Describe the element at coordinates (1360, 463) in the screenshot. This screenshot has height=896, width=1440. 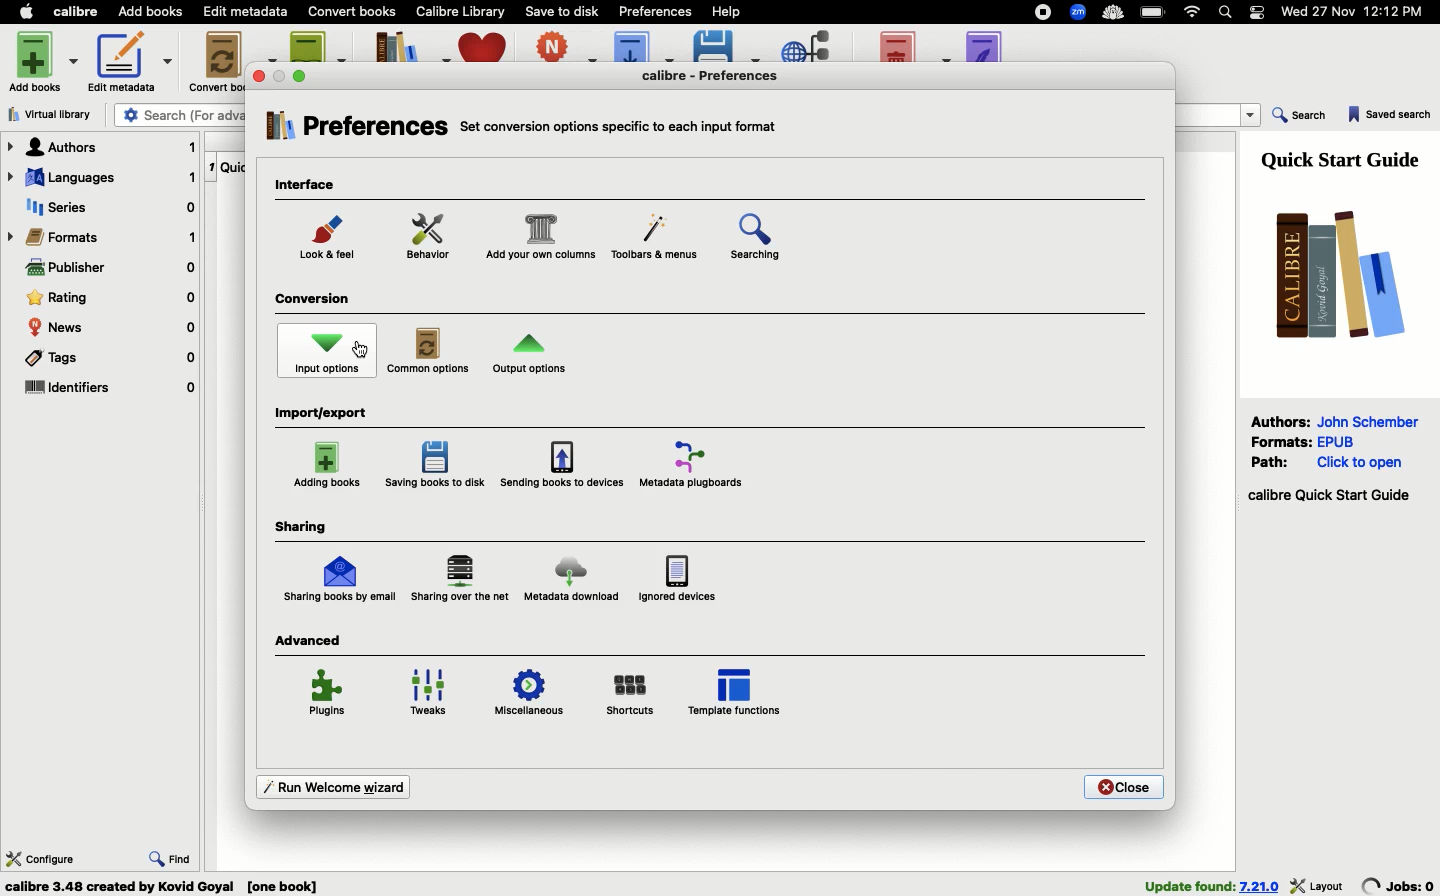
I see `click to open` at that location.